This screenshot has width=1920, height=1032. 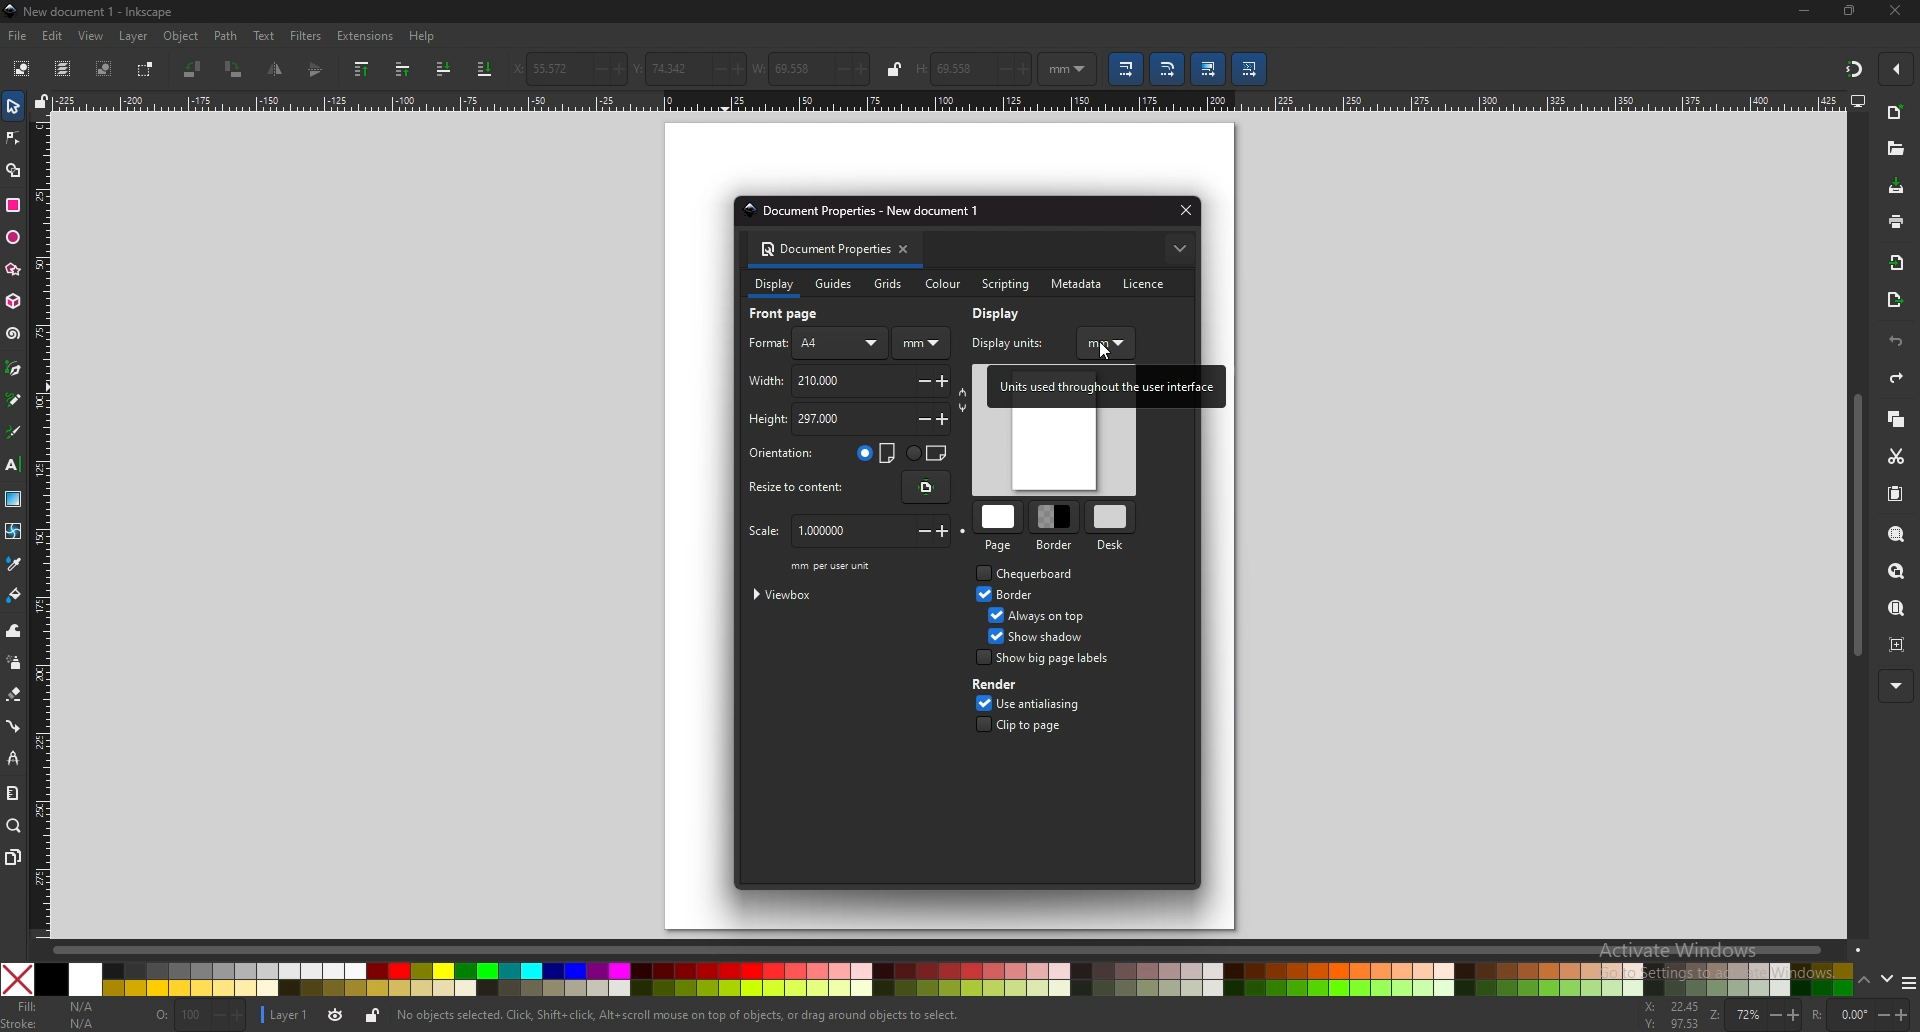 I want to click on rotate 90 cw, so click(x=235, y=71).